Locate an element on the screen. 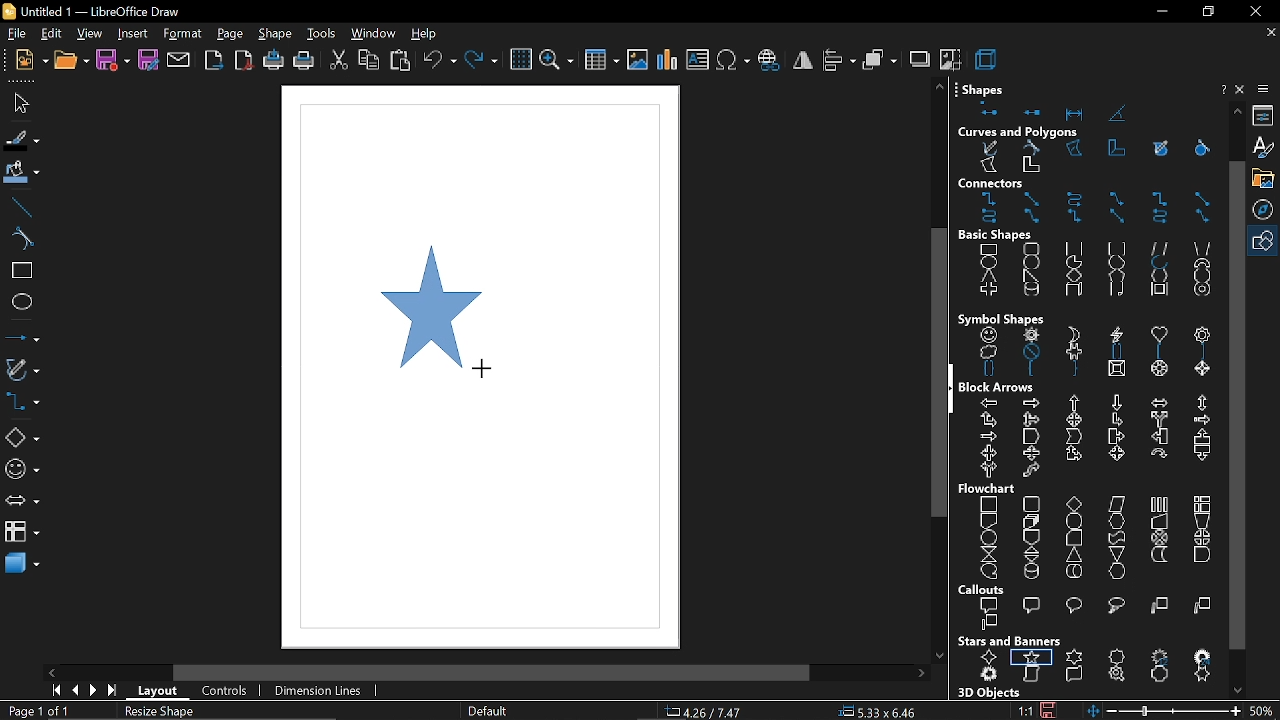 This screenshot has width=1280, height=720. connectors is located at coordinates (1088, 210).